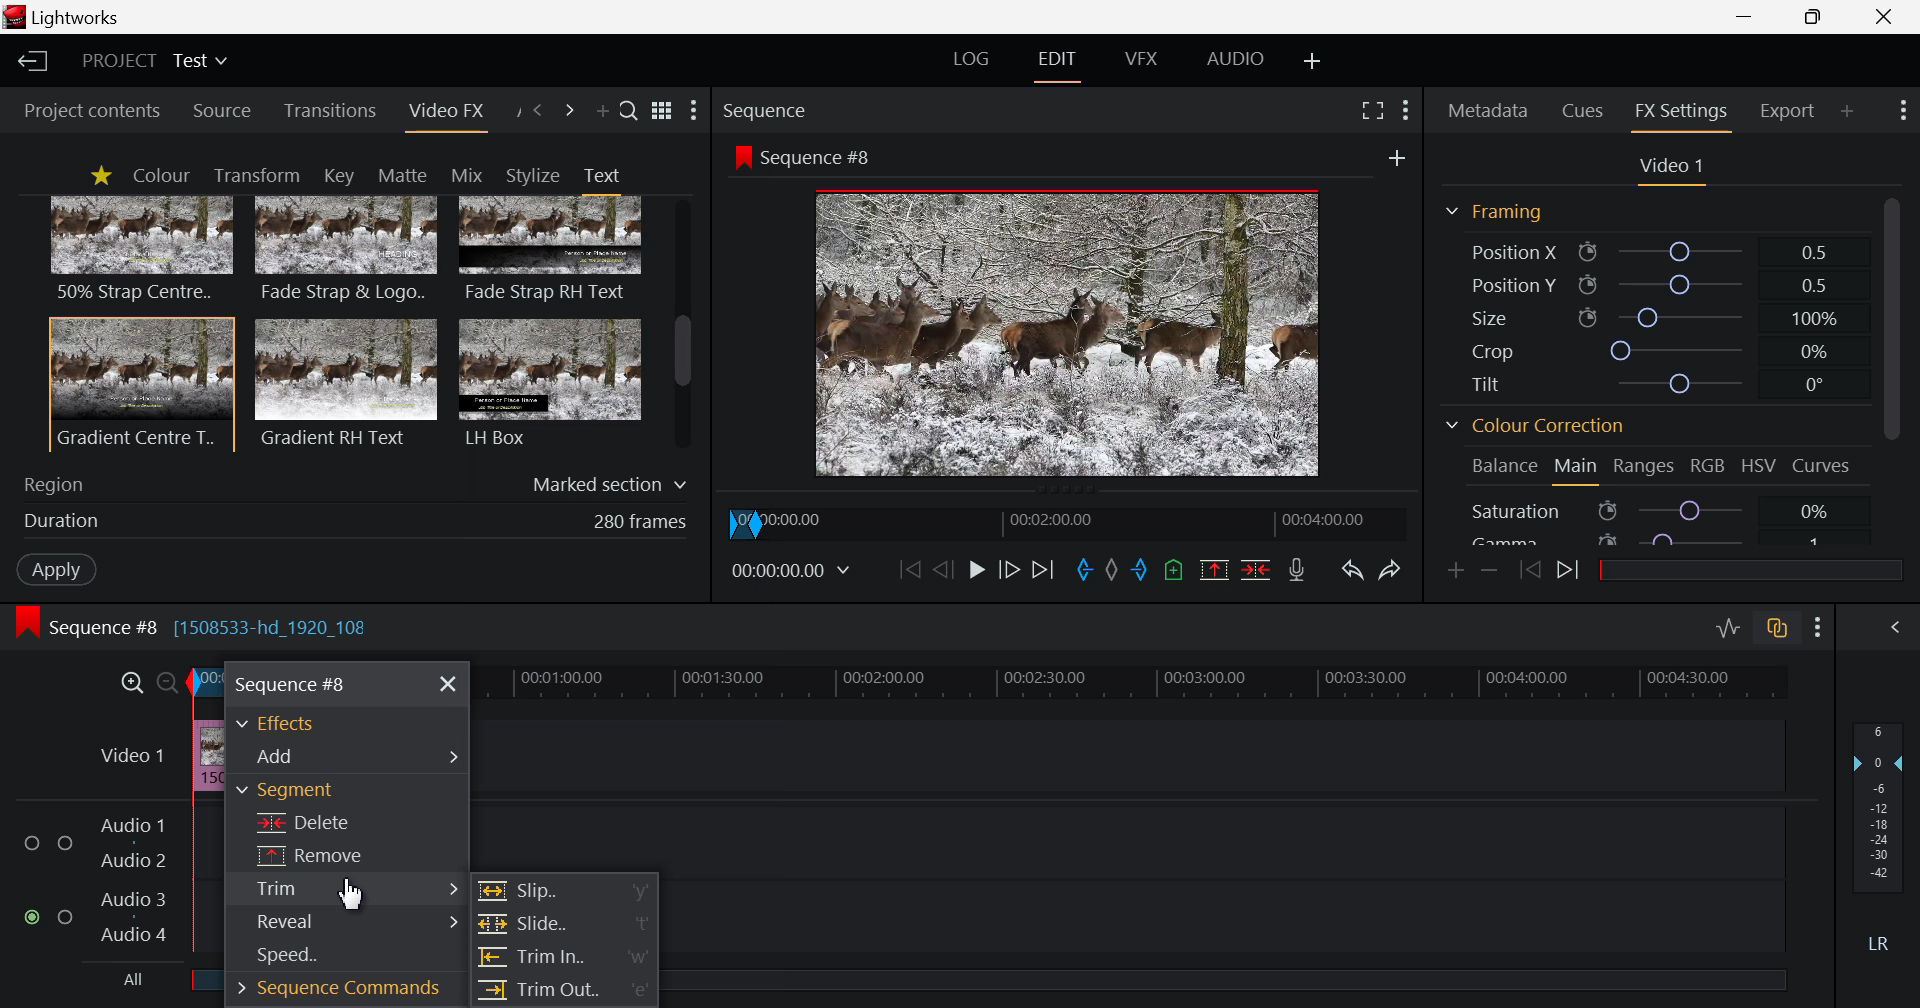 The height and width of the screenshot is (1008, 1920). What do you see at coordinates (1070, 338) in the screenshot?
I see `Sequence Preview` at bounding box center [1070, 338].